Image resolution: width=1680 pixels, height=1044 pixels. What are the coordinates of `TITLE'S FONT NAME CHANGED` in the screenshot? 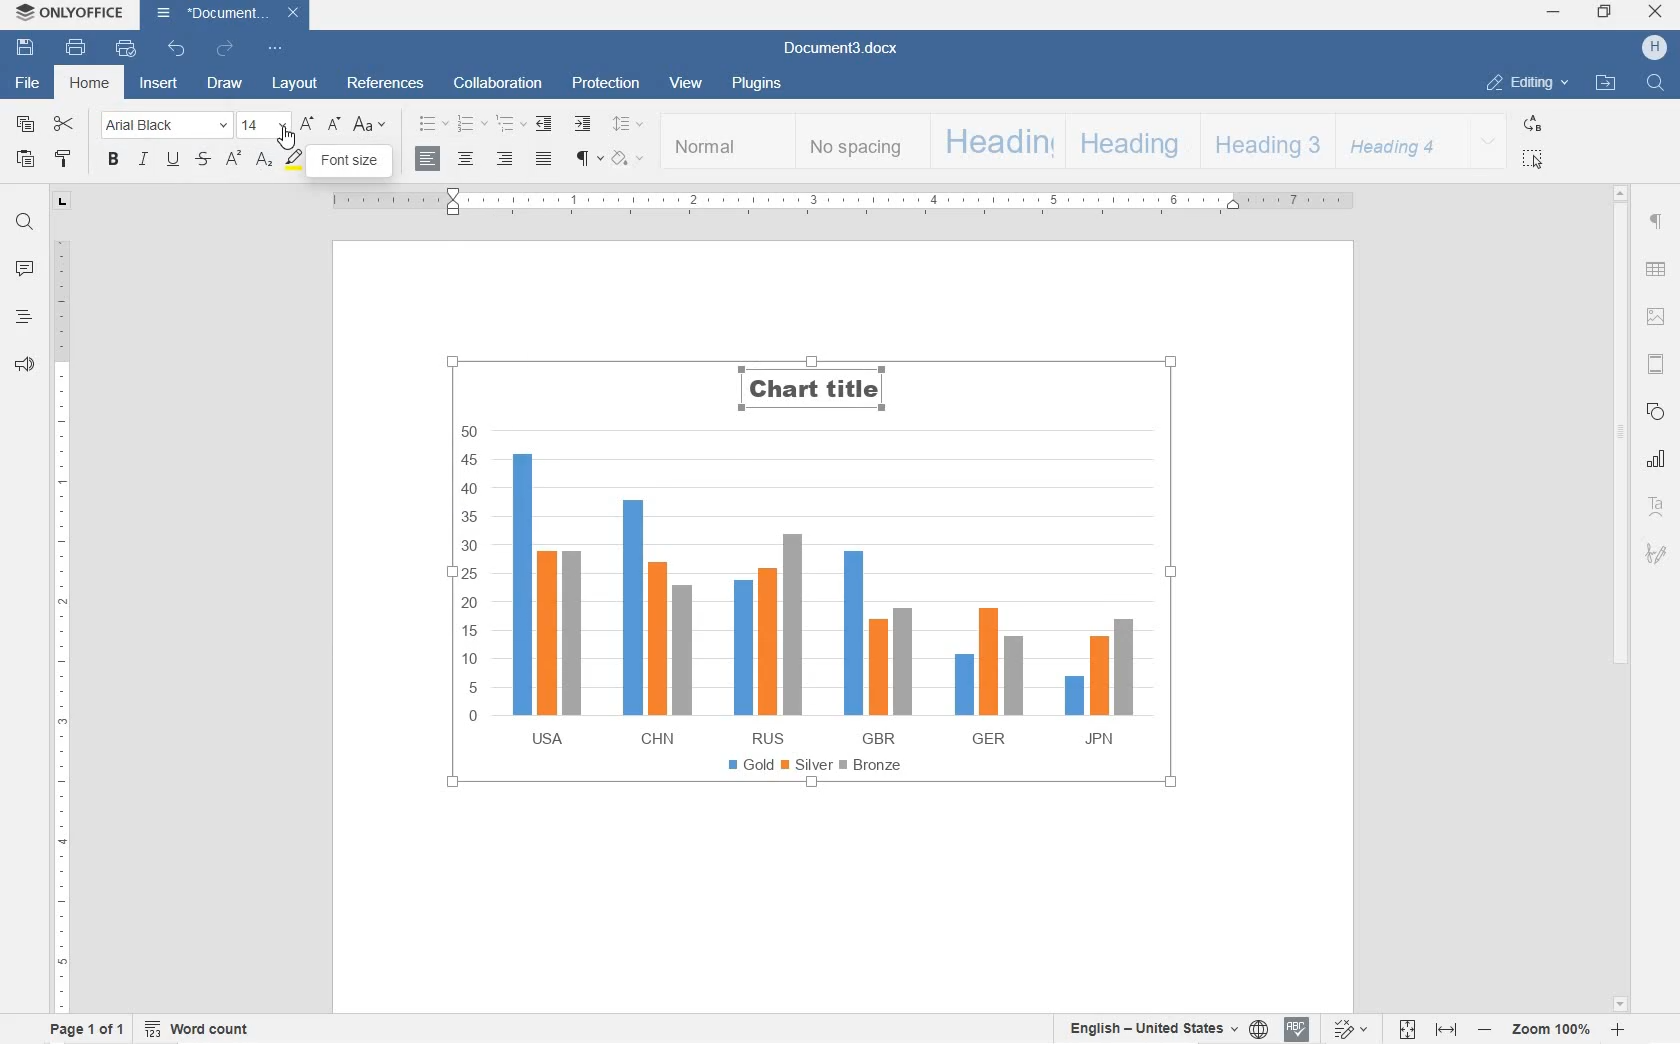 It's located at (821, 393).